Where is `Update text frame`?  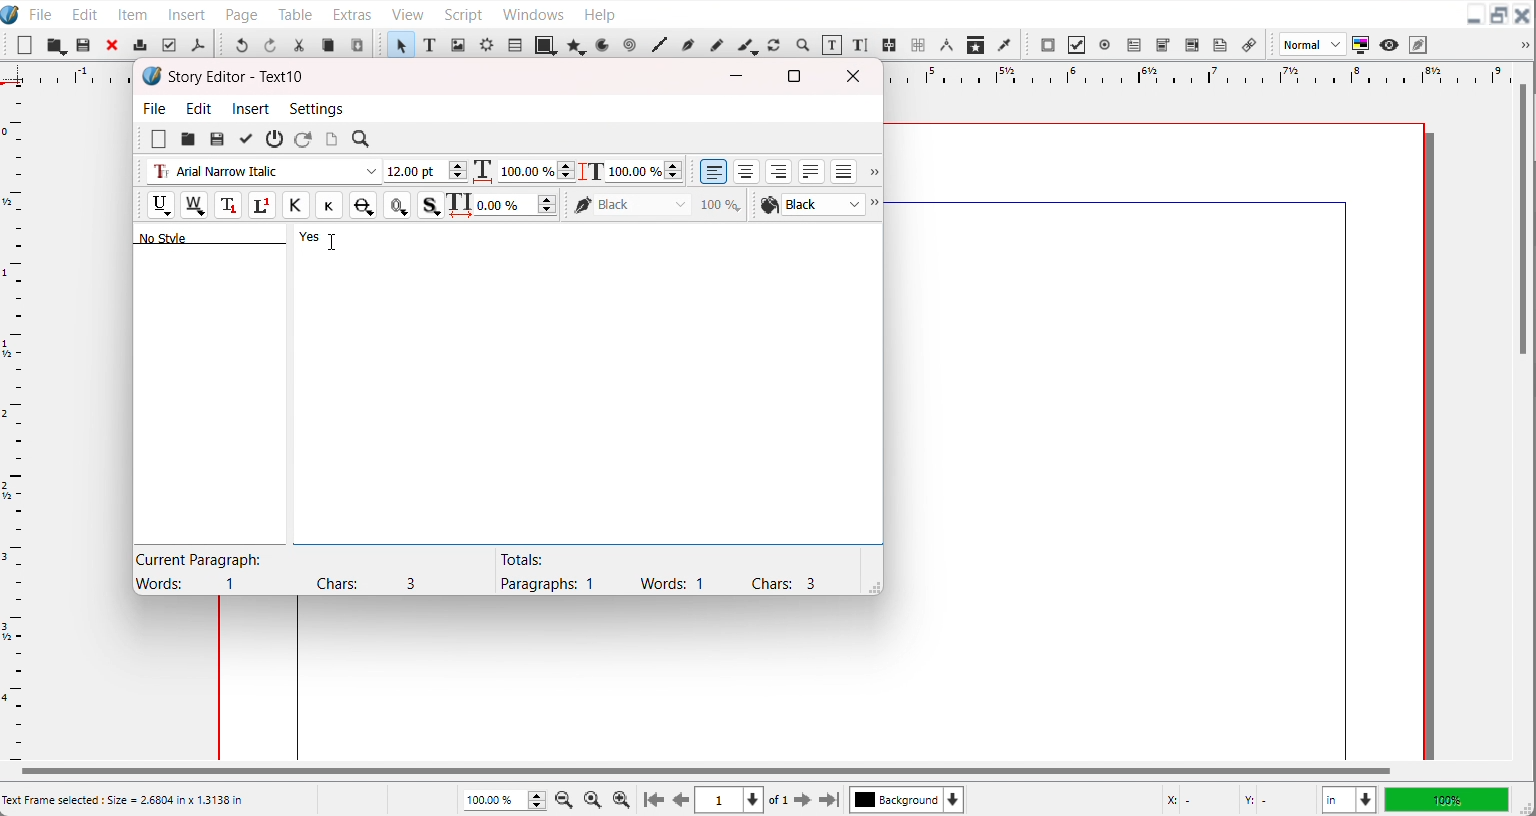
Update text frame is located at coordinates (331, 139).